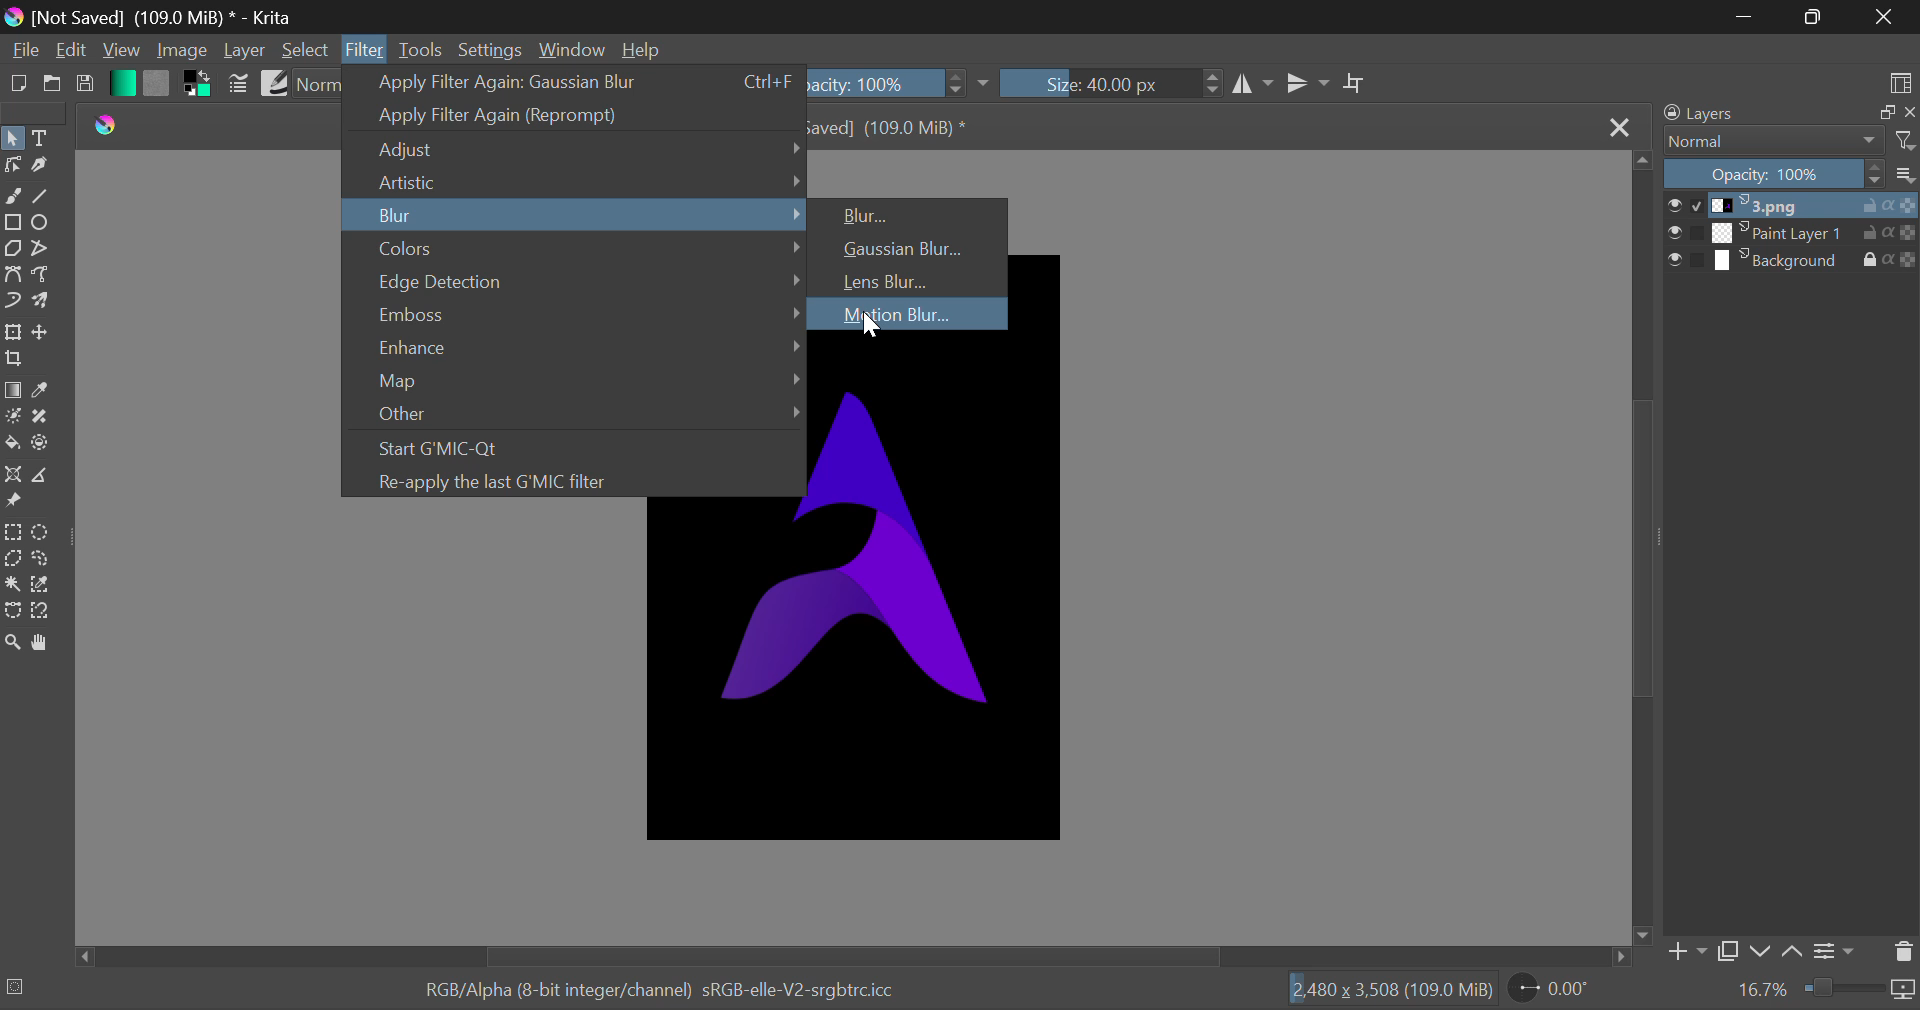 The width and height of the screenshot is (1920, 1010). What do you see at coordinates (12, 273) in the screenshot?
I see `Bezier Curve` at bounding box center [12, 273].